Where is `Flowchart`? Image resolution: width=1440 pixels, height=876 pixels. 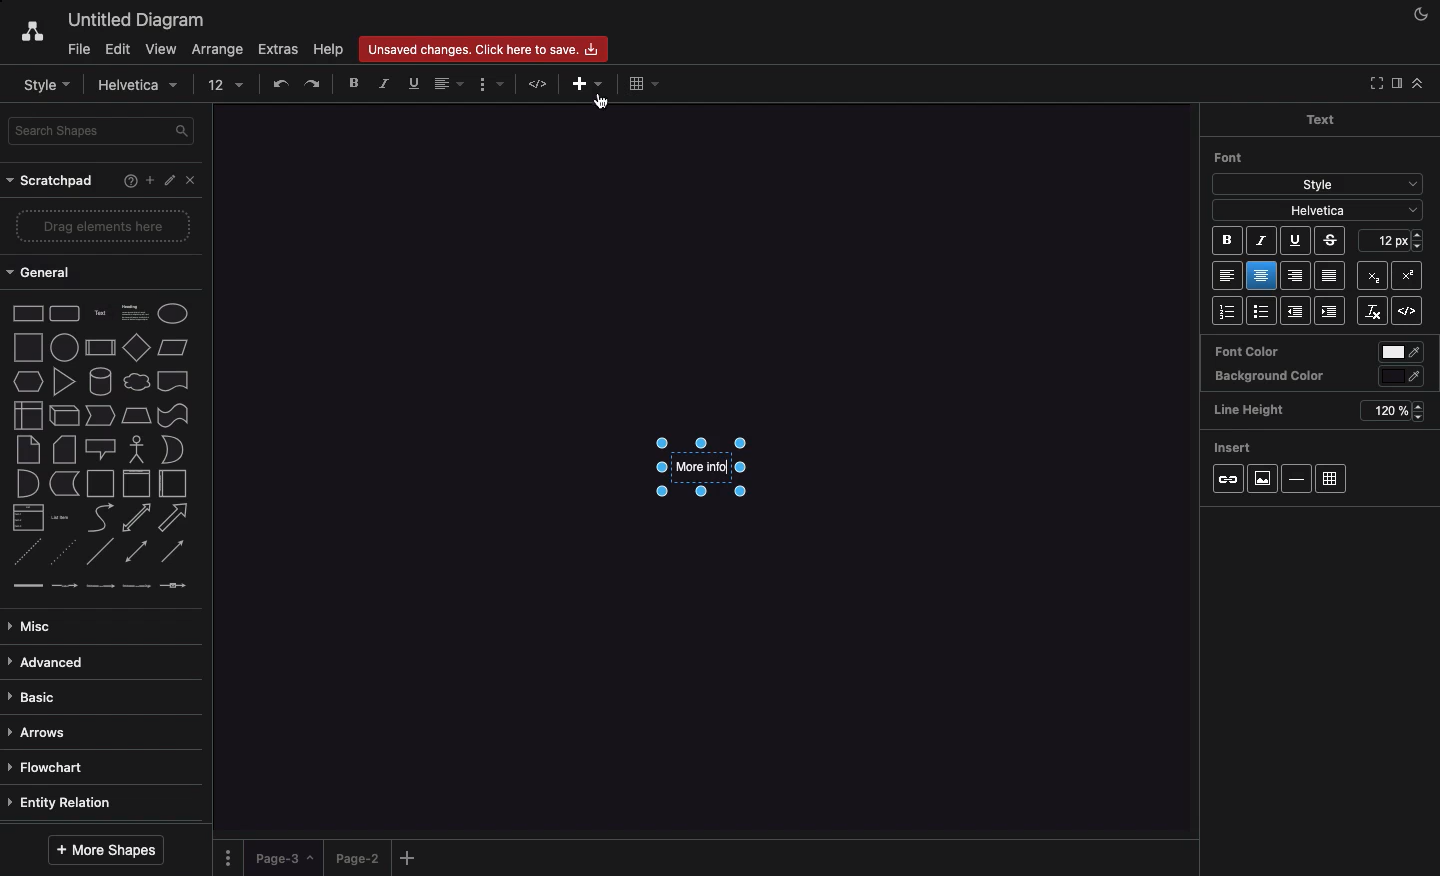
Flowchart is located at coordinates (55, 768).